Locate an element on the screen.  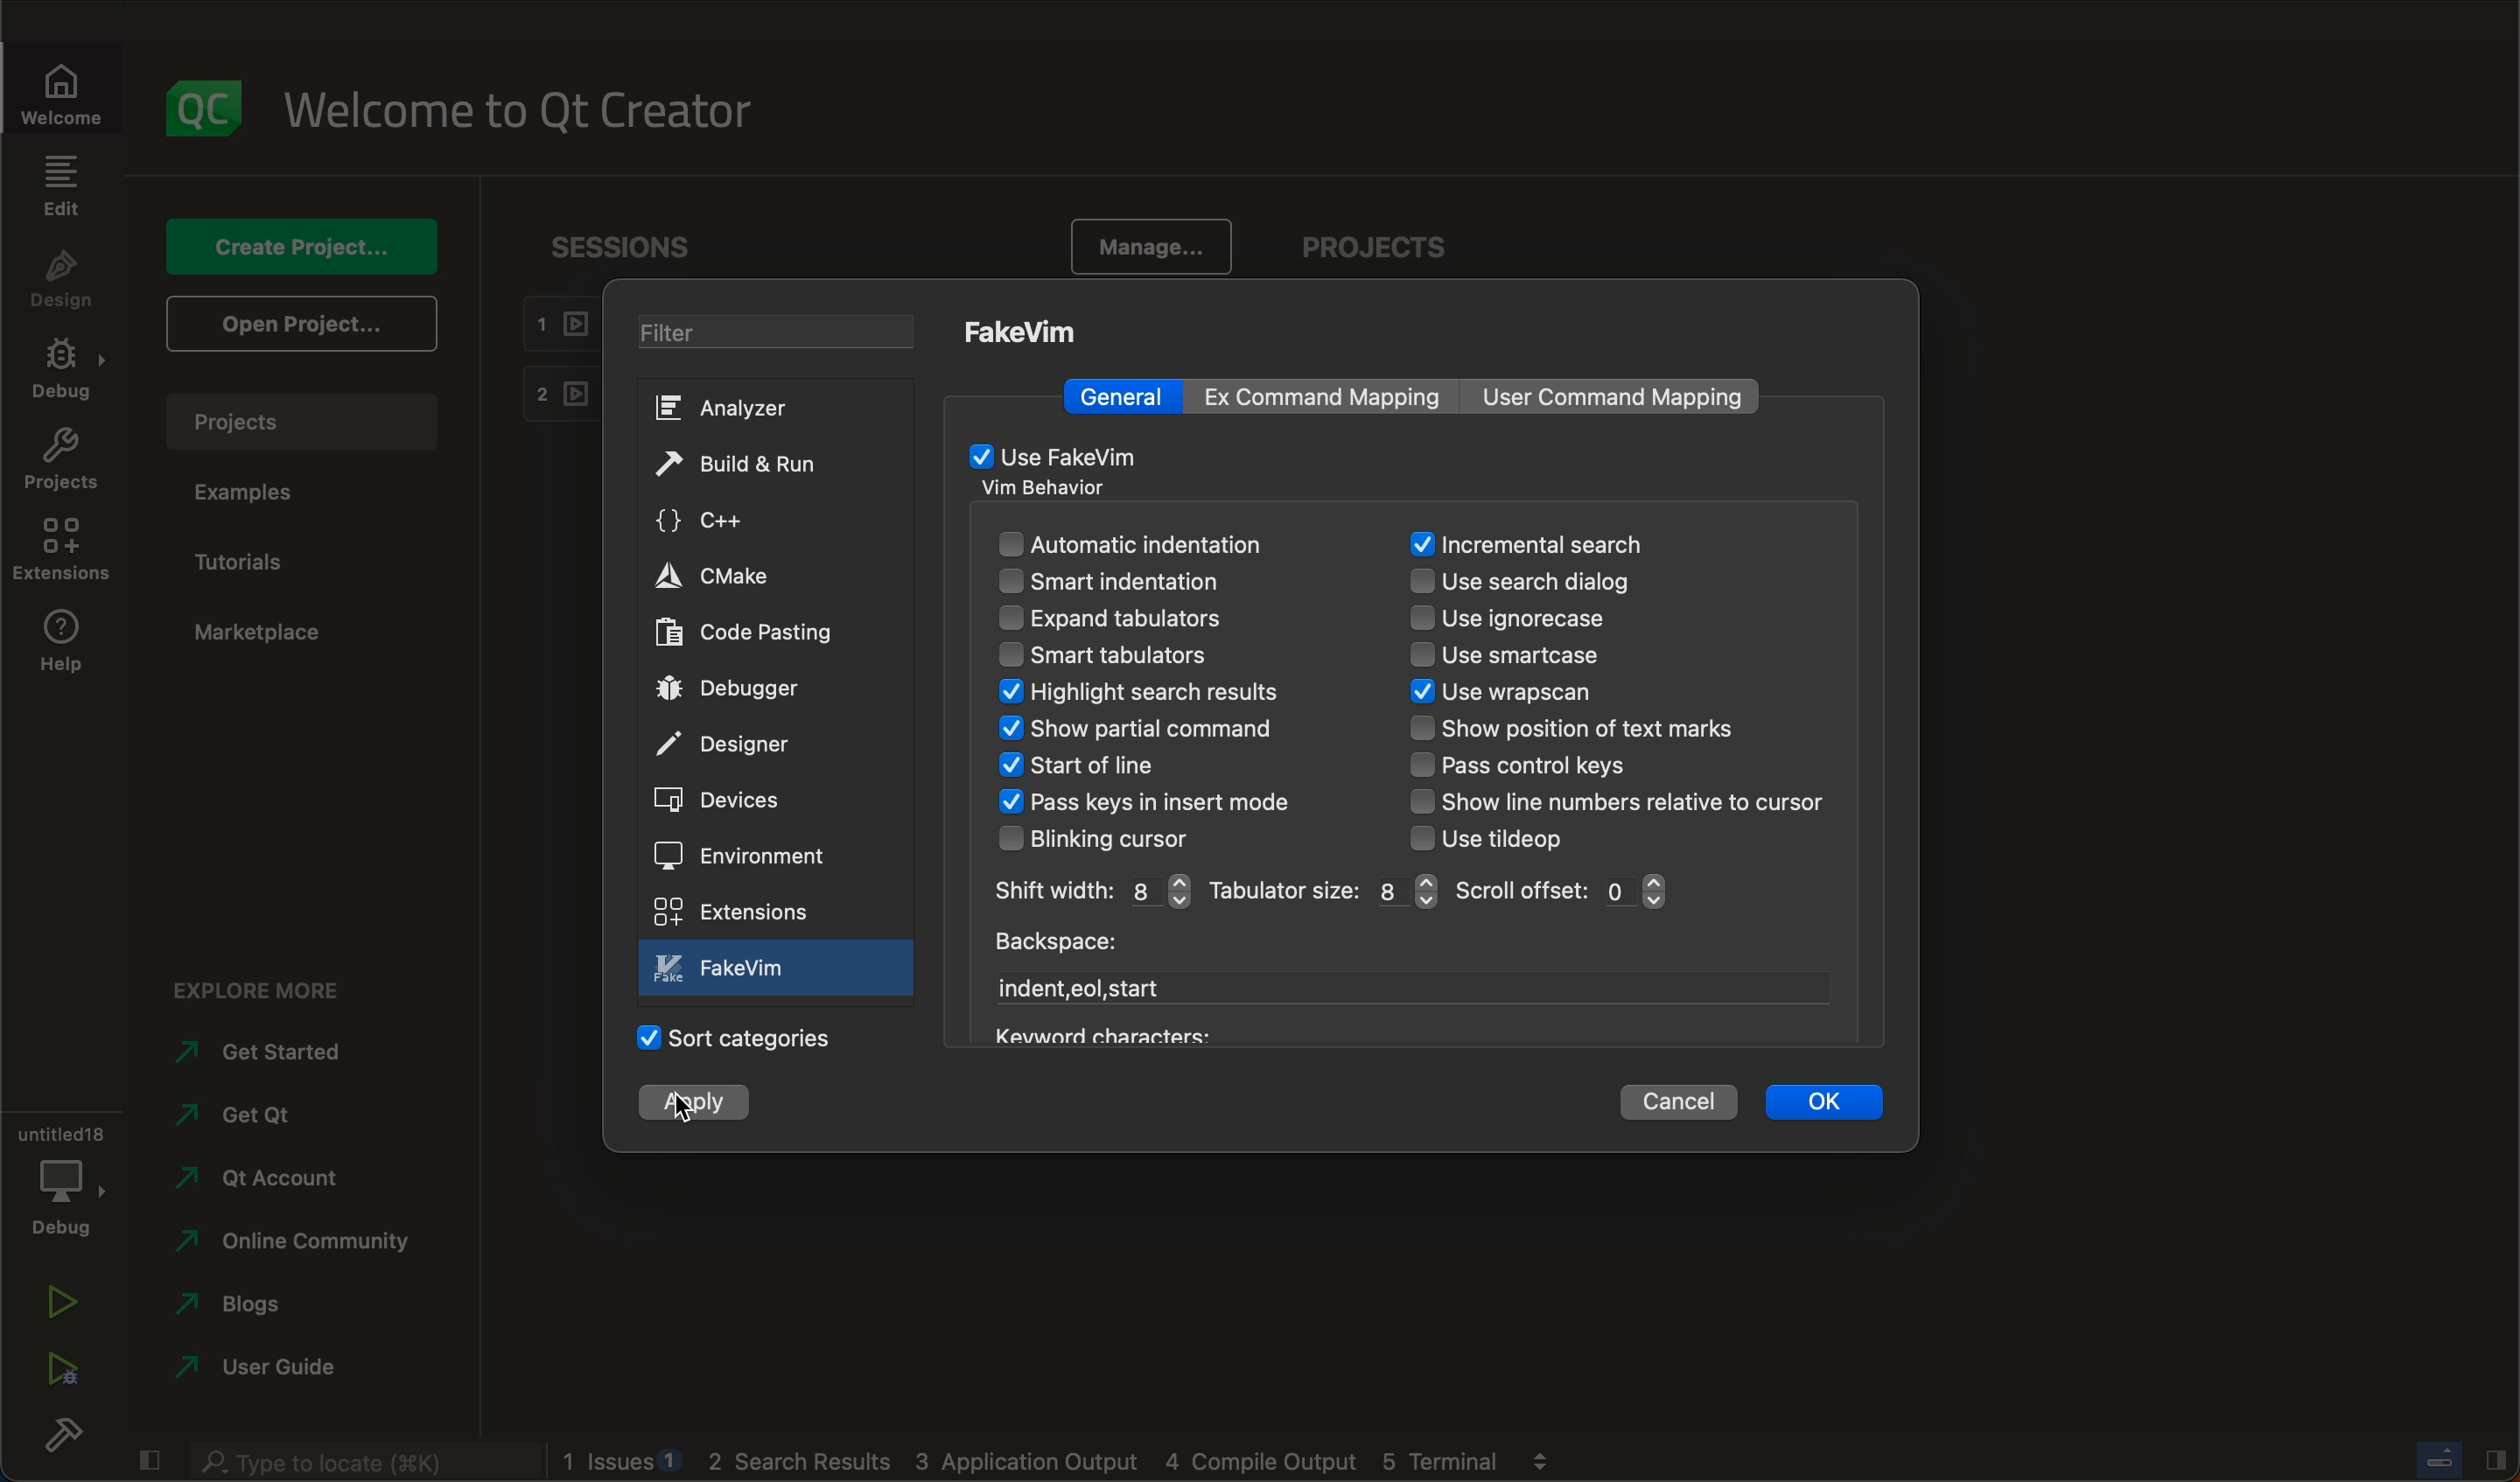
welcome to qt is located at coordinates (530, 112).